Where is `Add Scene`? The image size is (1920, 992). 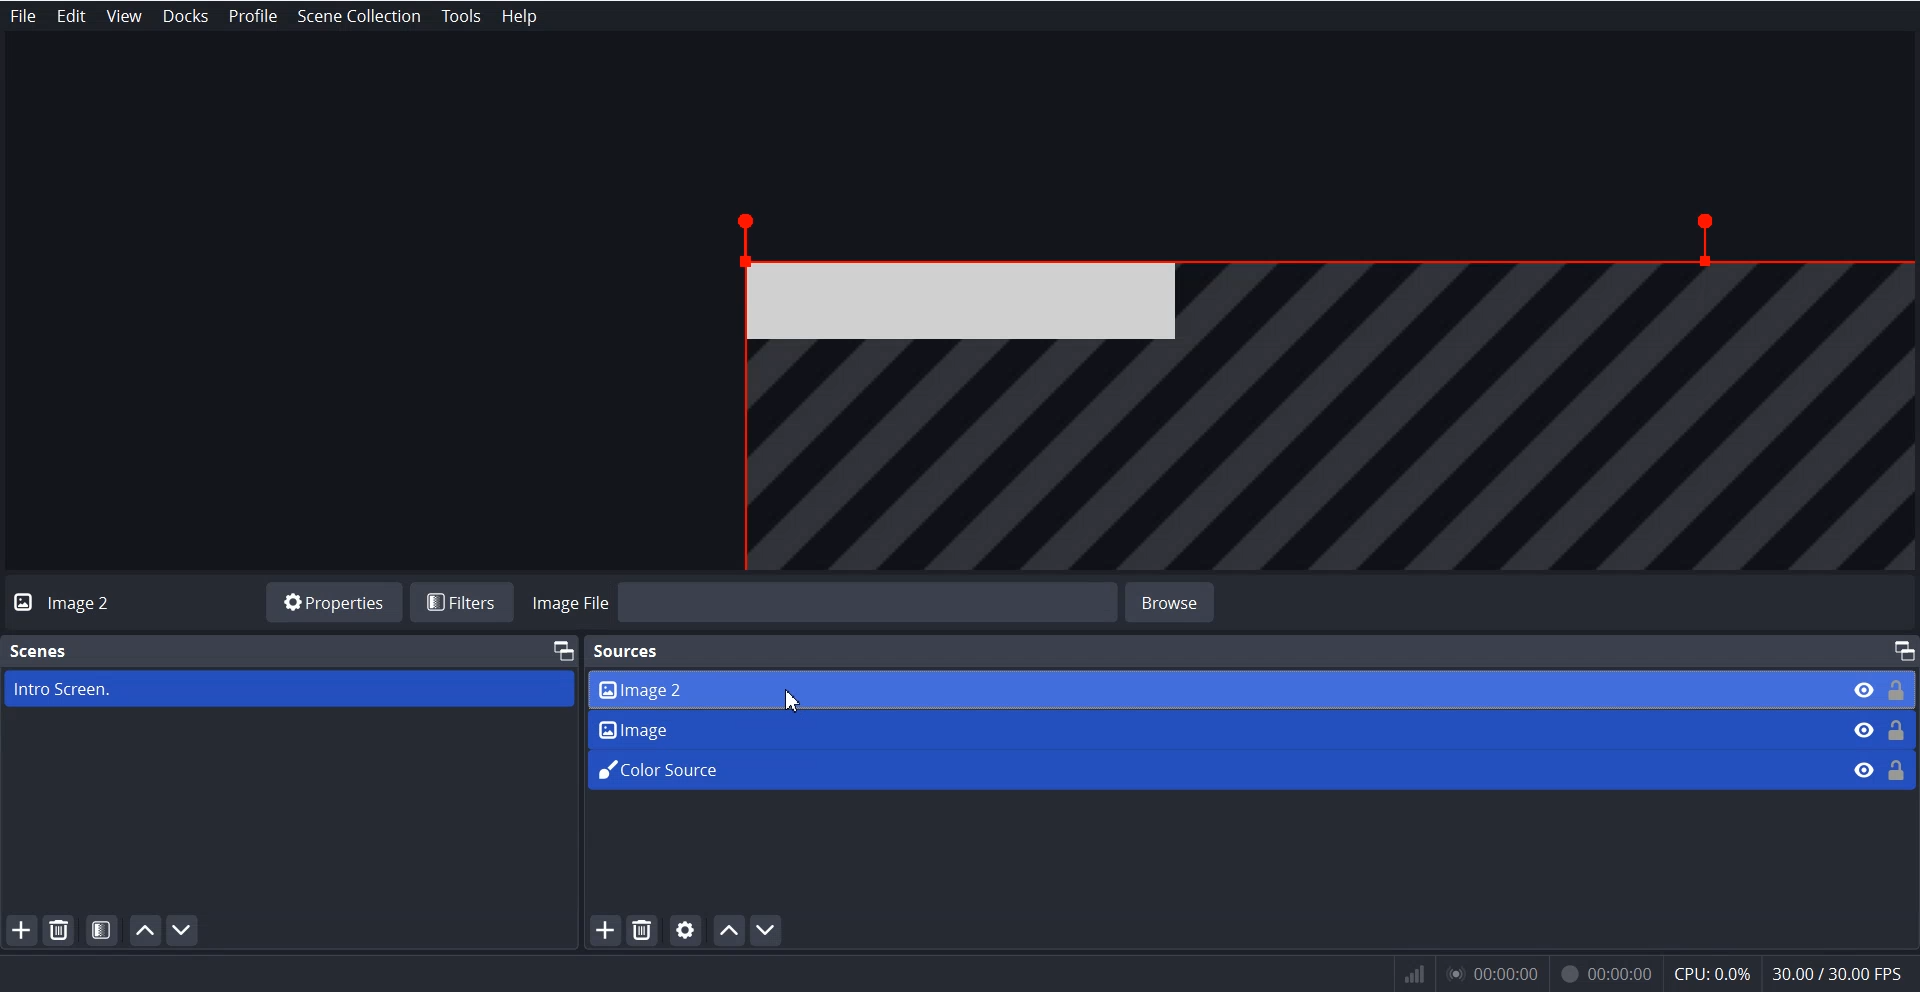
Add Scene is located at coordinates (22, 930).